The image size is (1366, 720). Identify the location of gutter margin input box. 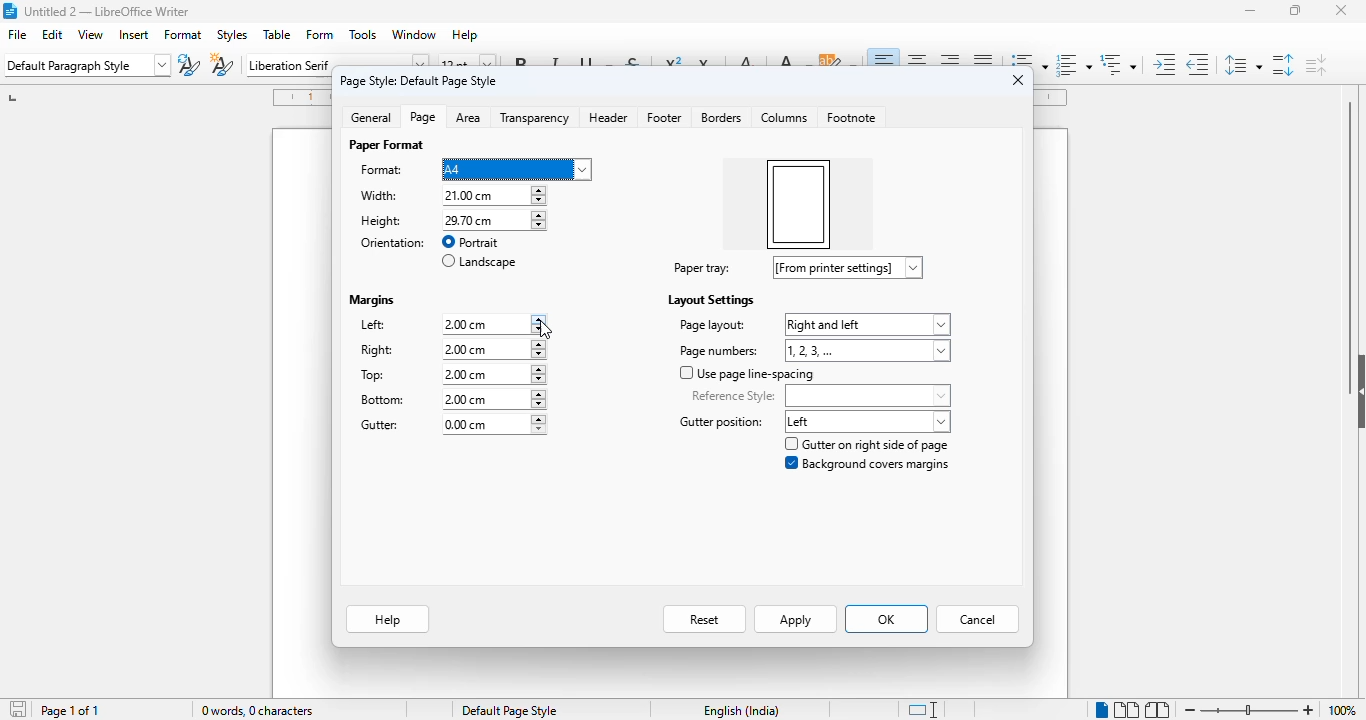
(483, 424).